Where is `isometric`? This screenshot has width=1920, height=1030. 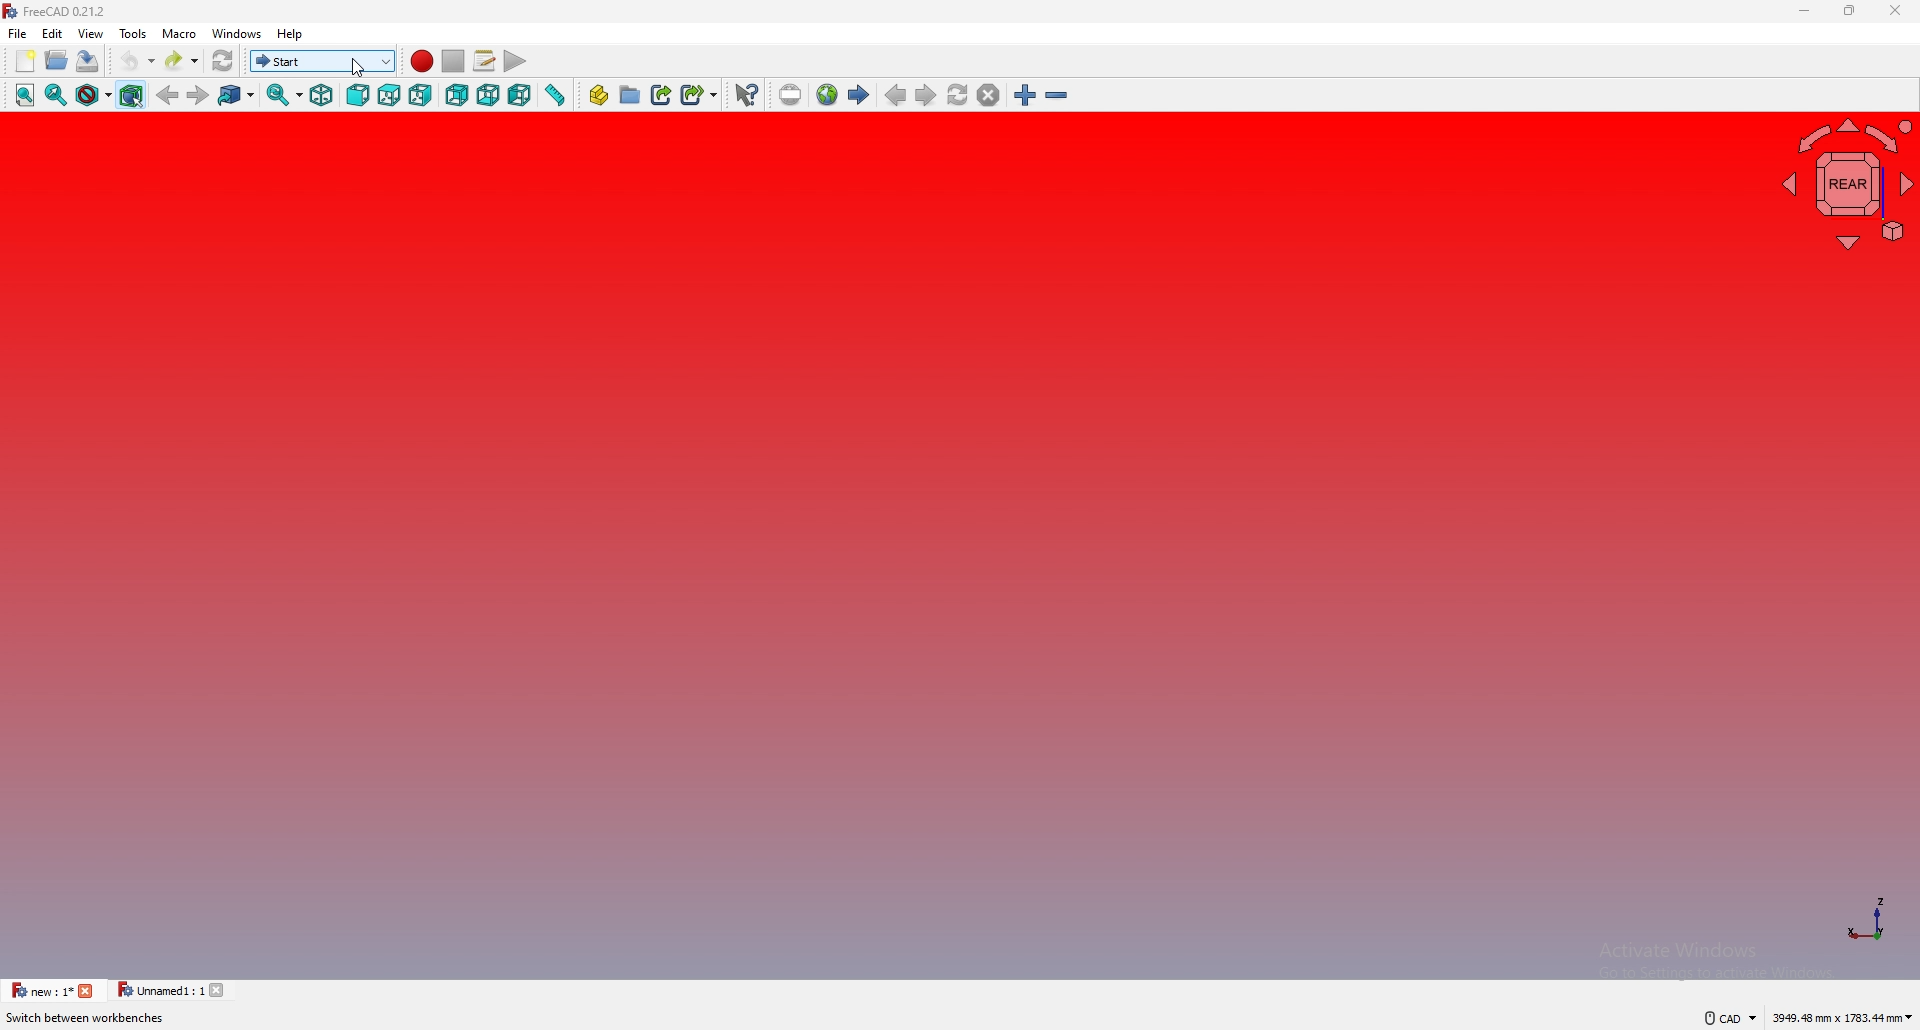 isometric is located at coordinates (322, 95).